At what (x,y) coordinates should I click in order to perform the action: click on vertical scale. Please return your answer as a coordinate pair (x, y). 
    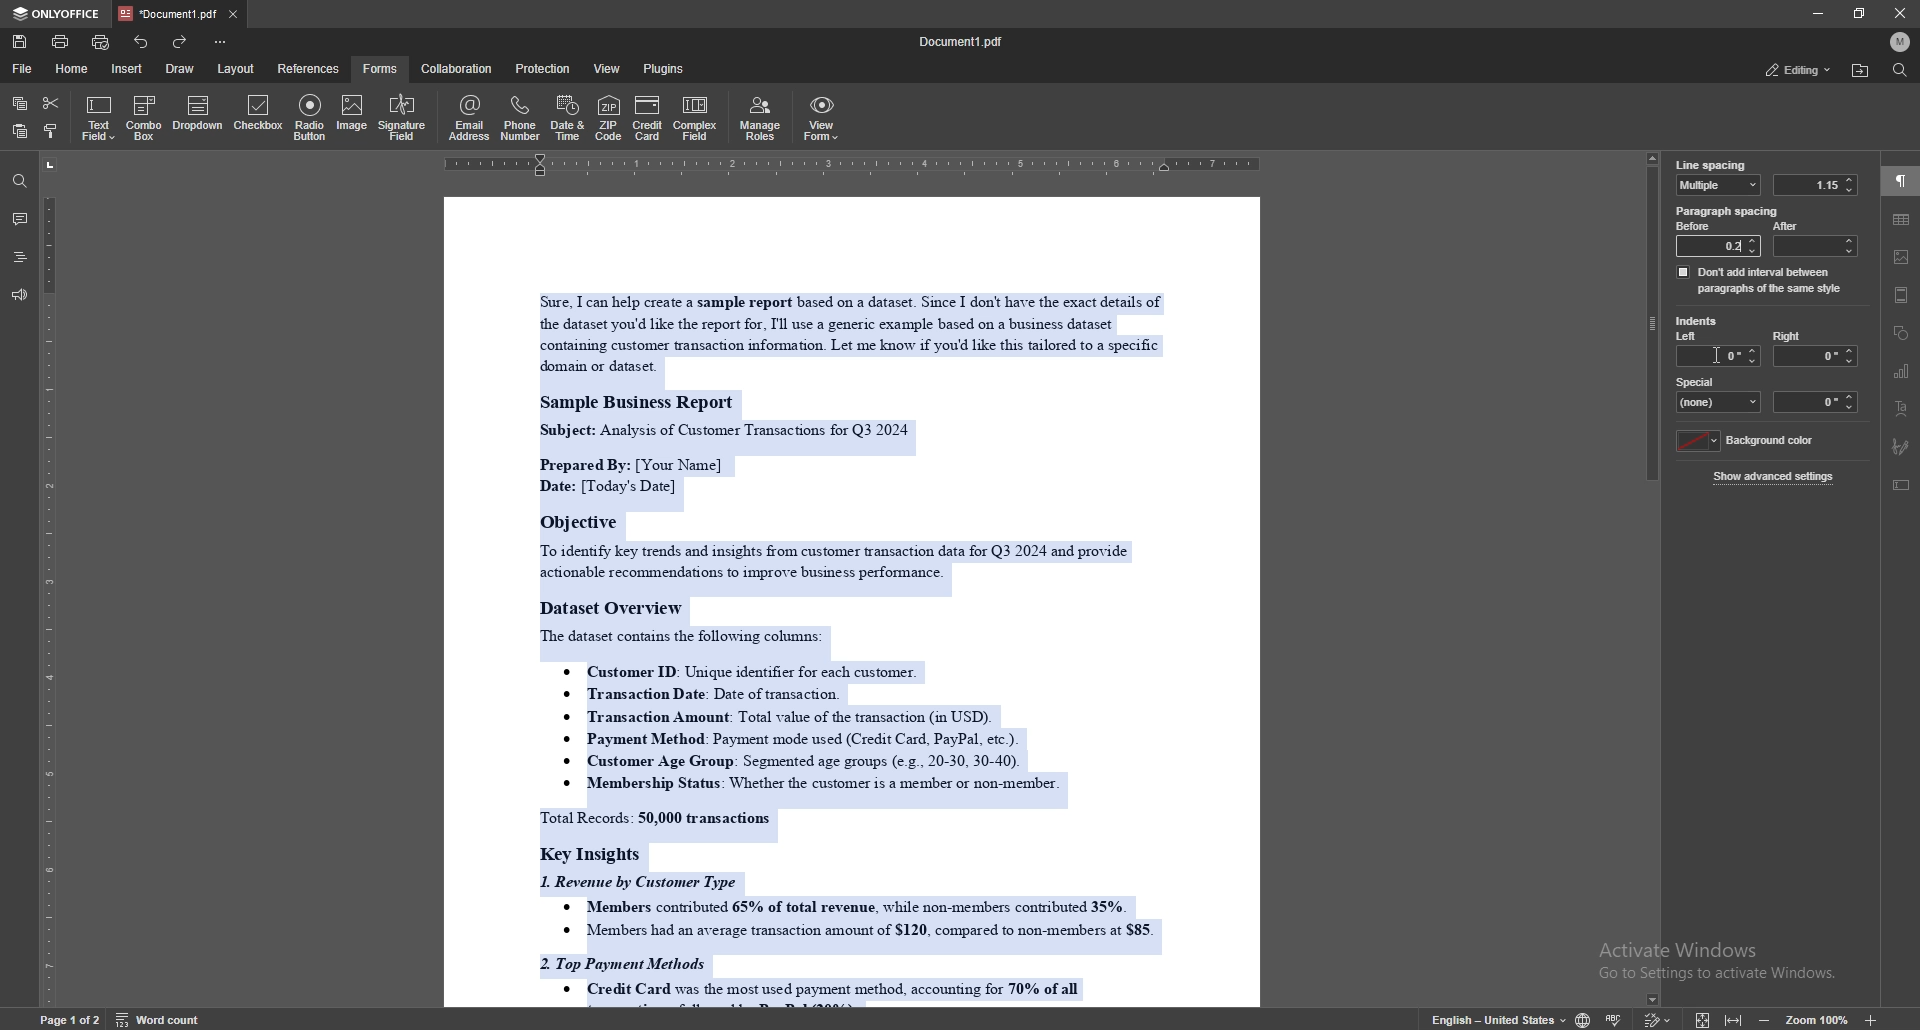
    Looking at the image, I should click on (49, 582).